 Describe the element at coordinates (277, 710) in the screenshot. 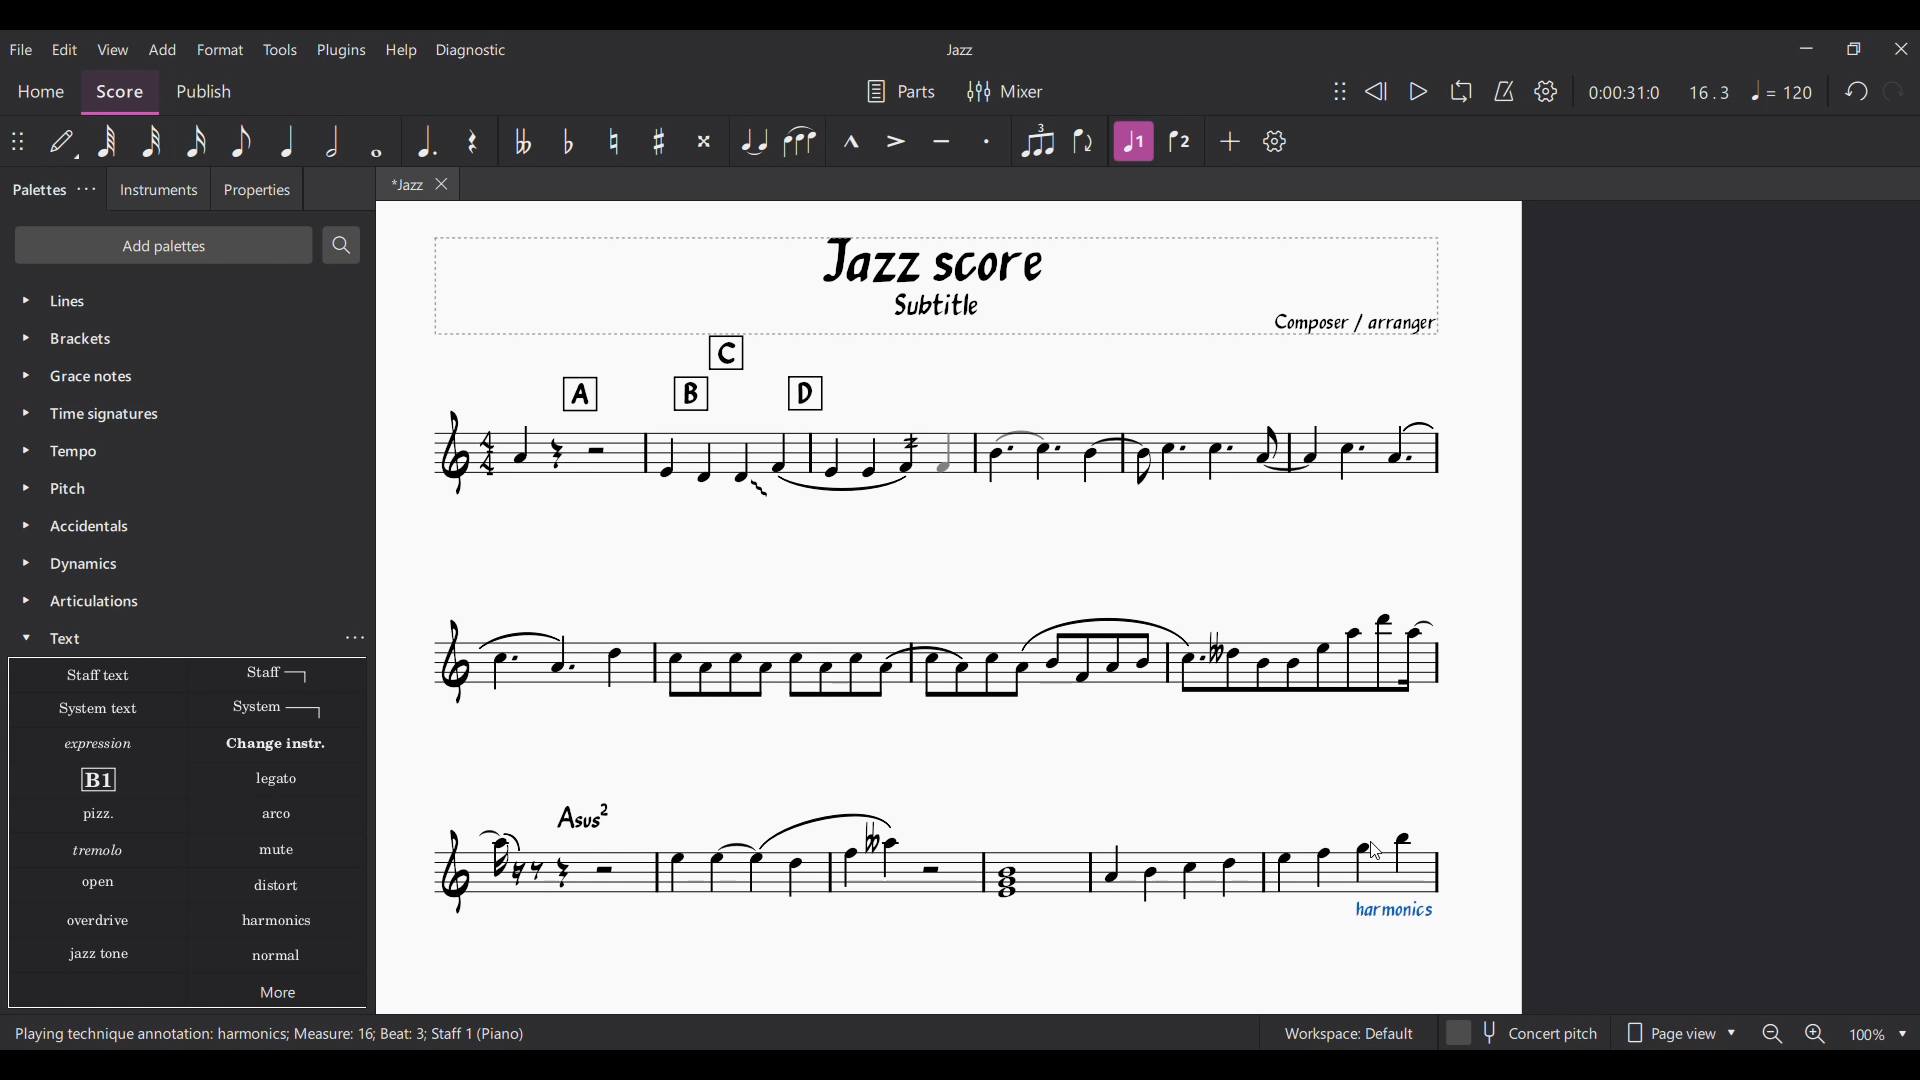

I see `System` at that location.